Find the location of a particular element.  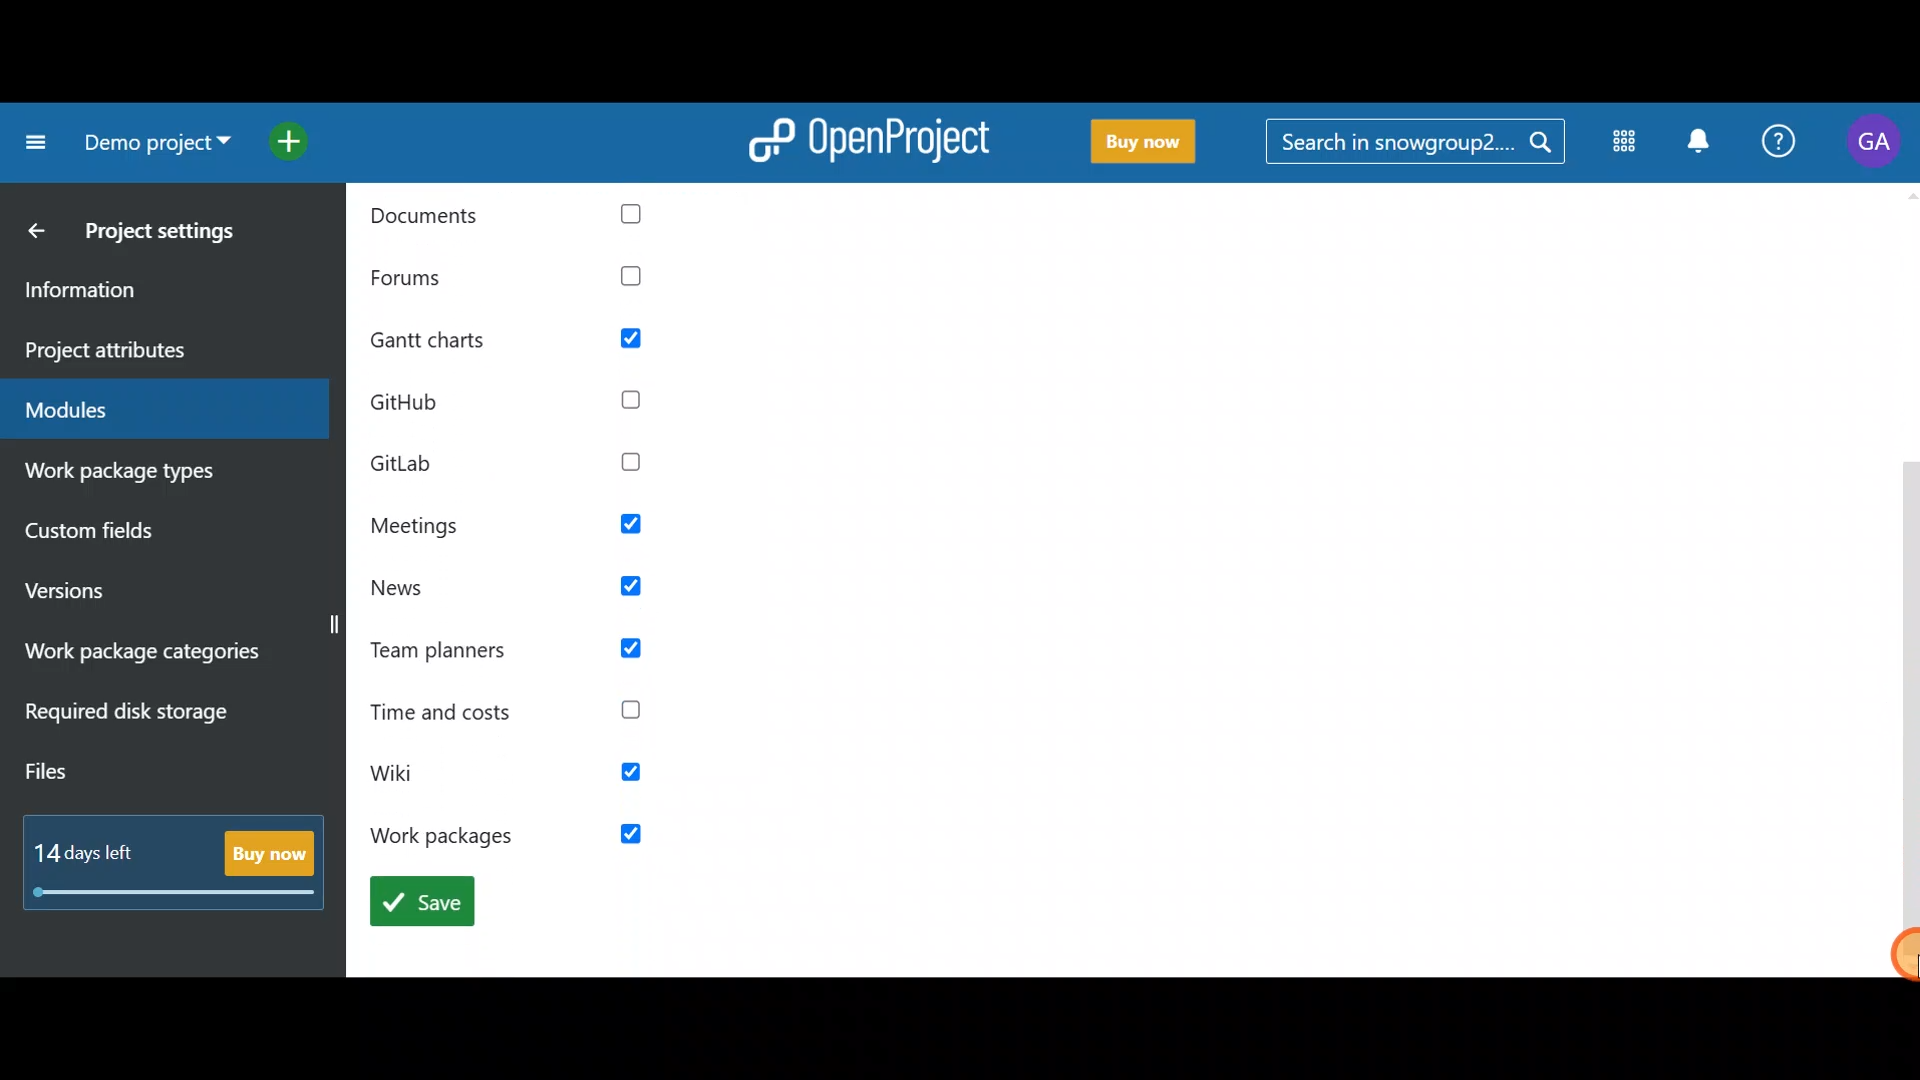

Notification centre is located at coordinates (1703, 146).